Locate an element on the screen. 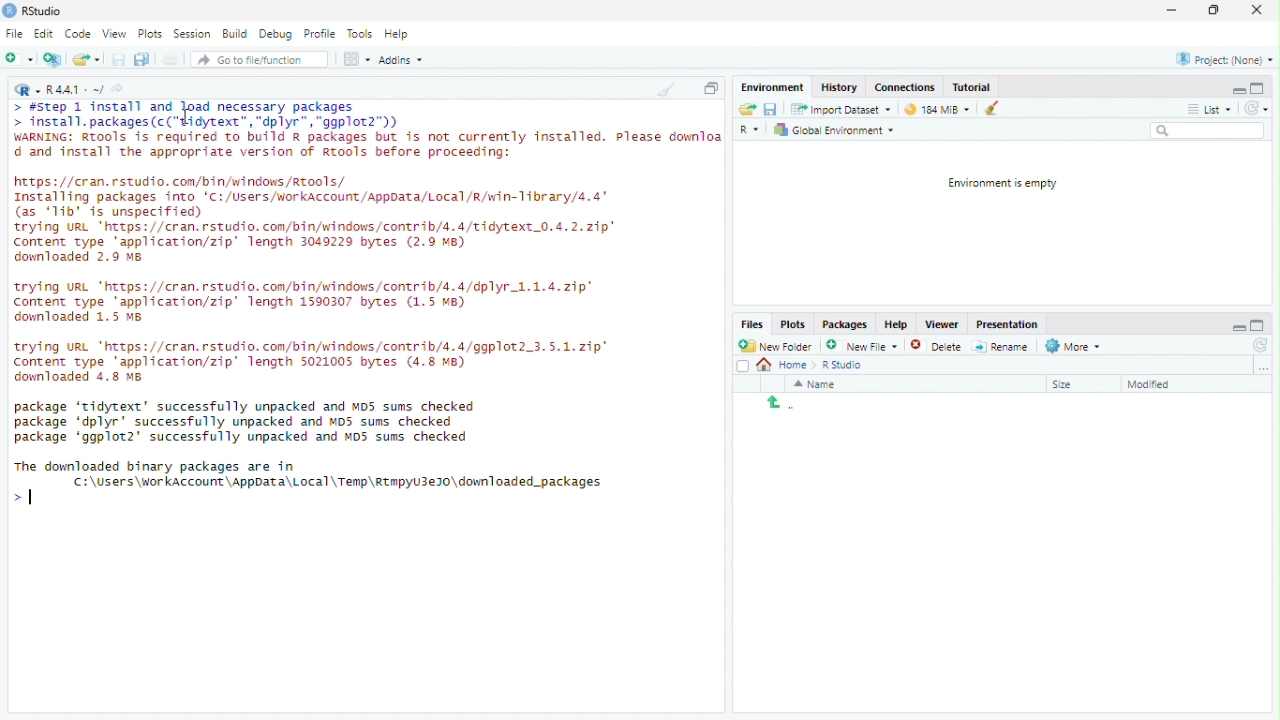 This screenshot has width=1280, height=720. Help is located at coordinates (397, 33).